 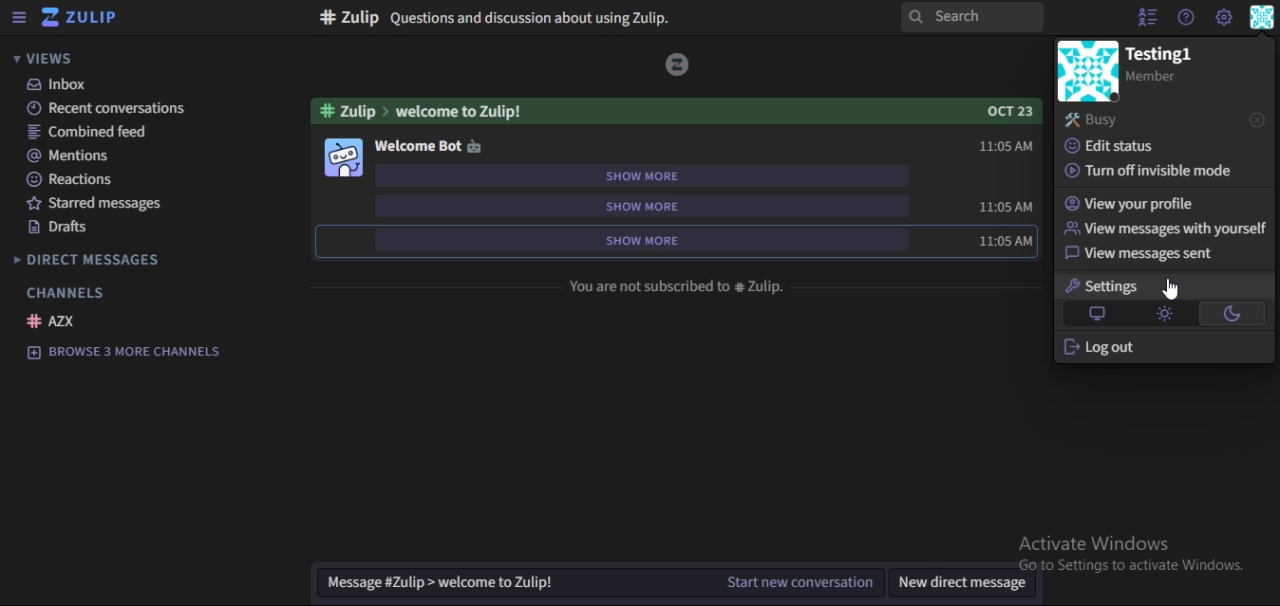 I want to click on view messages with yrself, so click(x=1166, y=228).